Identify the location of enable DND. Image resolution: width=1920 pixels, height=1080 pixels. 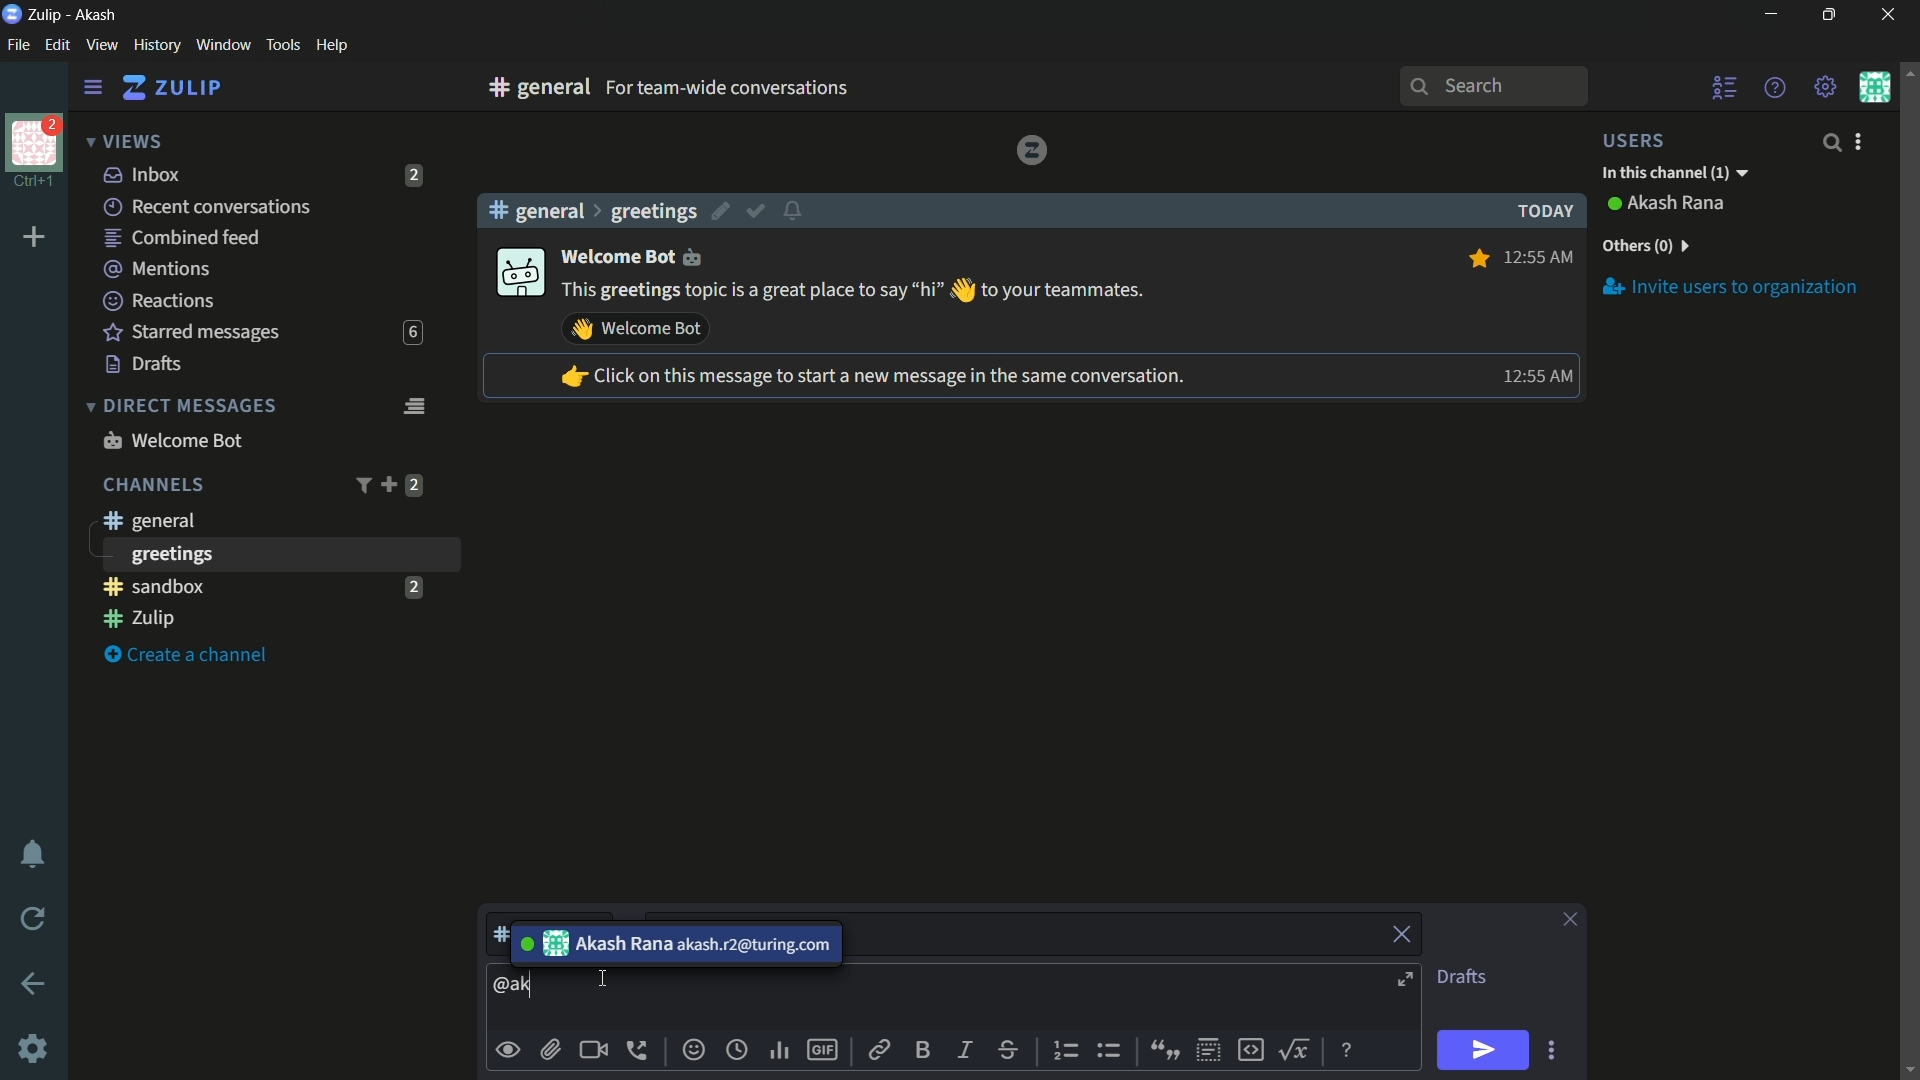
(33, 855).